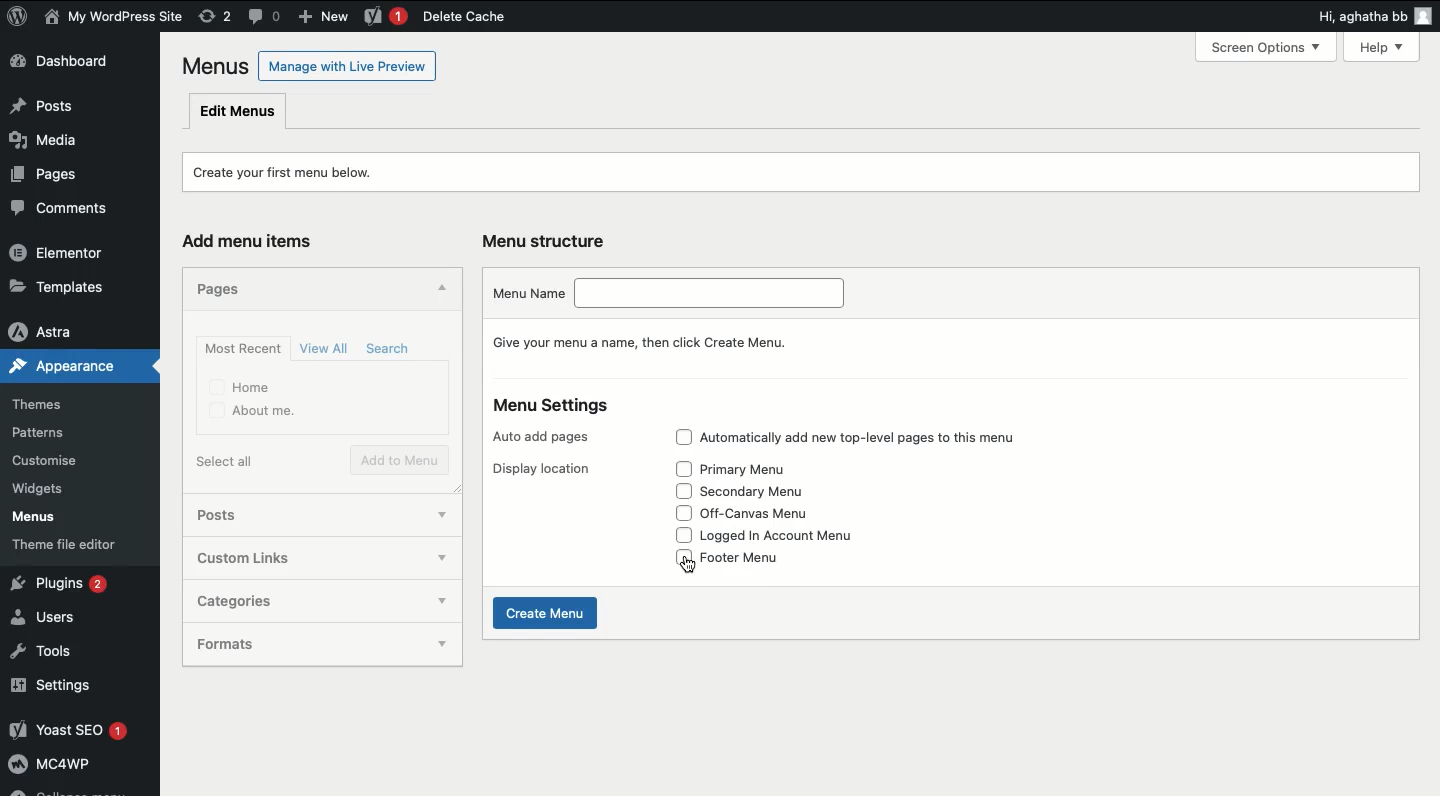 Image resolution: width=1440 pixels, height=796 pixels. What do you see at coordinates (215, 17) in the screenshot?
I see `Revision` at bounding box center [215, 17].